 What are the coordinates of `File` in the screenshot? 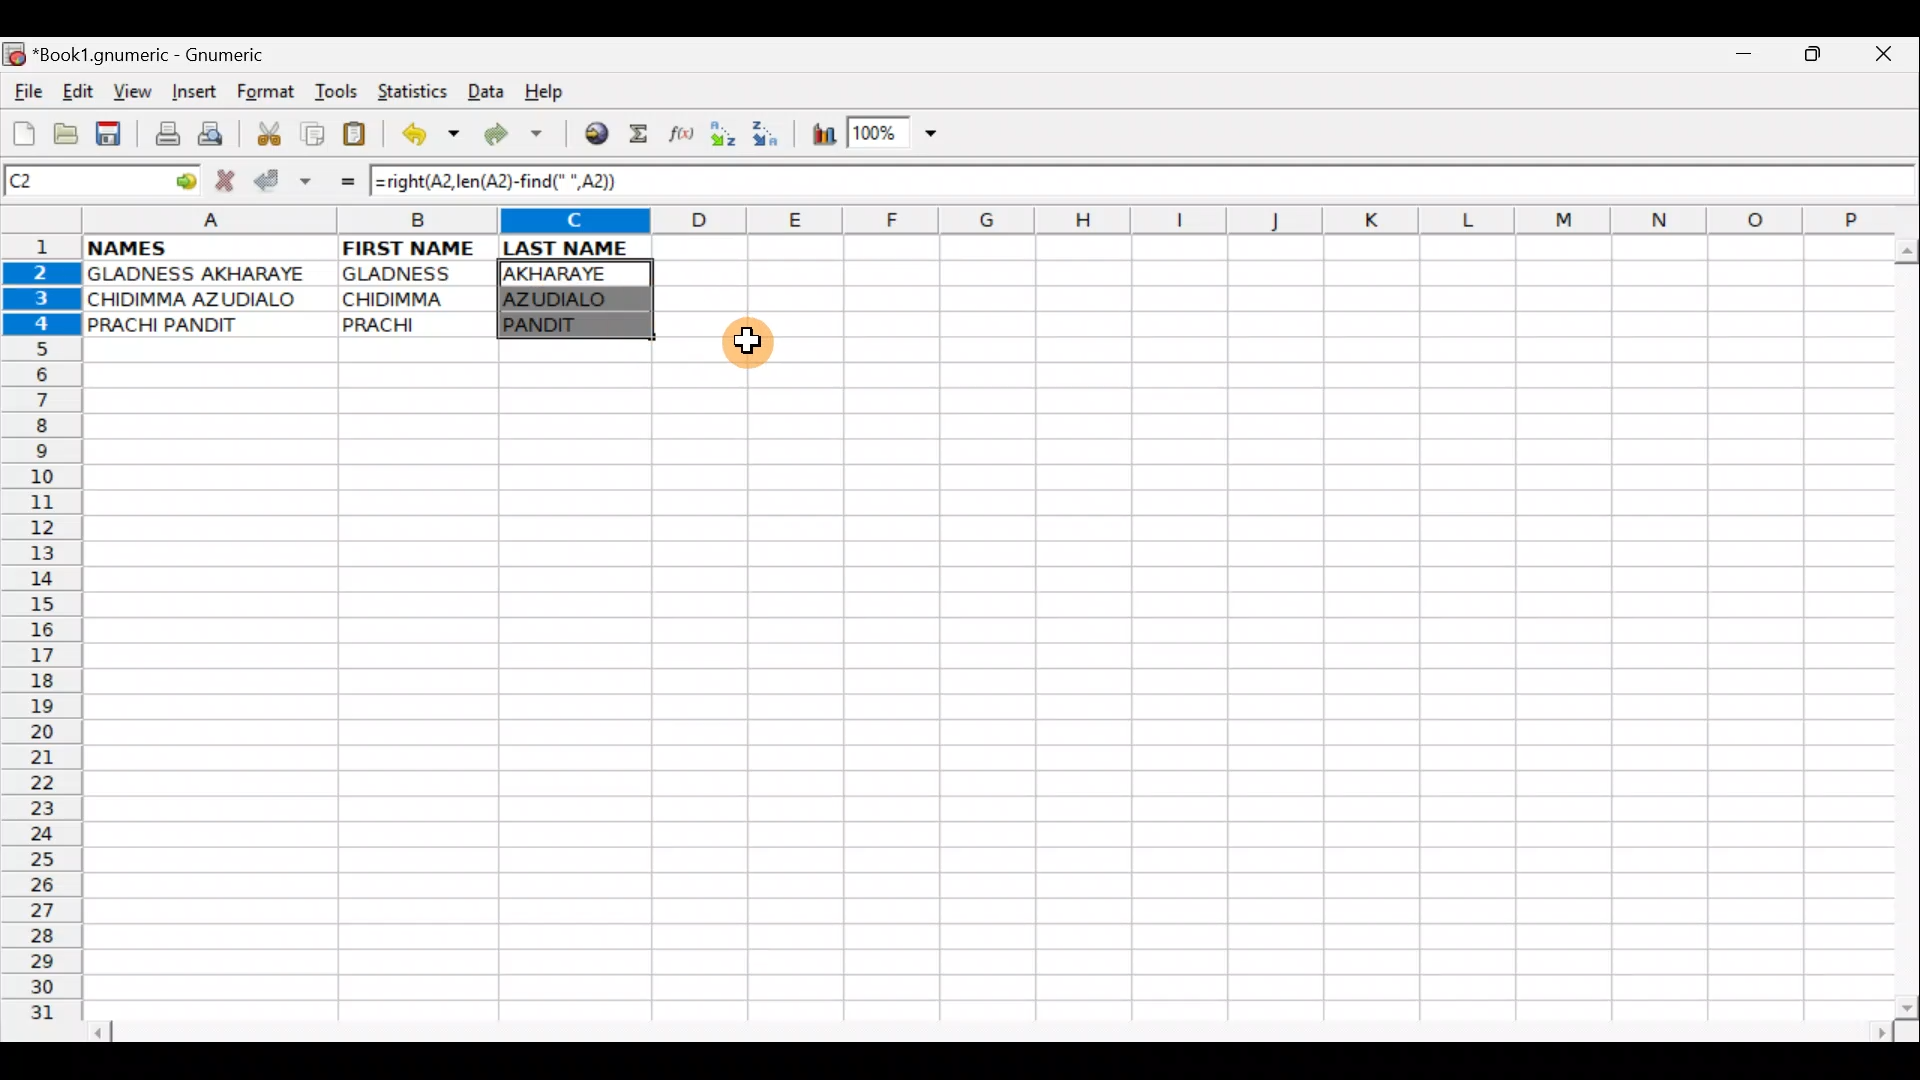 It's located at (26, 93).